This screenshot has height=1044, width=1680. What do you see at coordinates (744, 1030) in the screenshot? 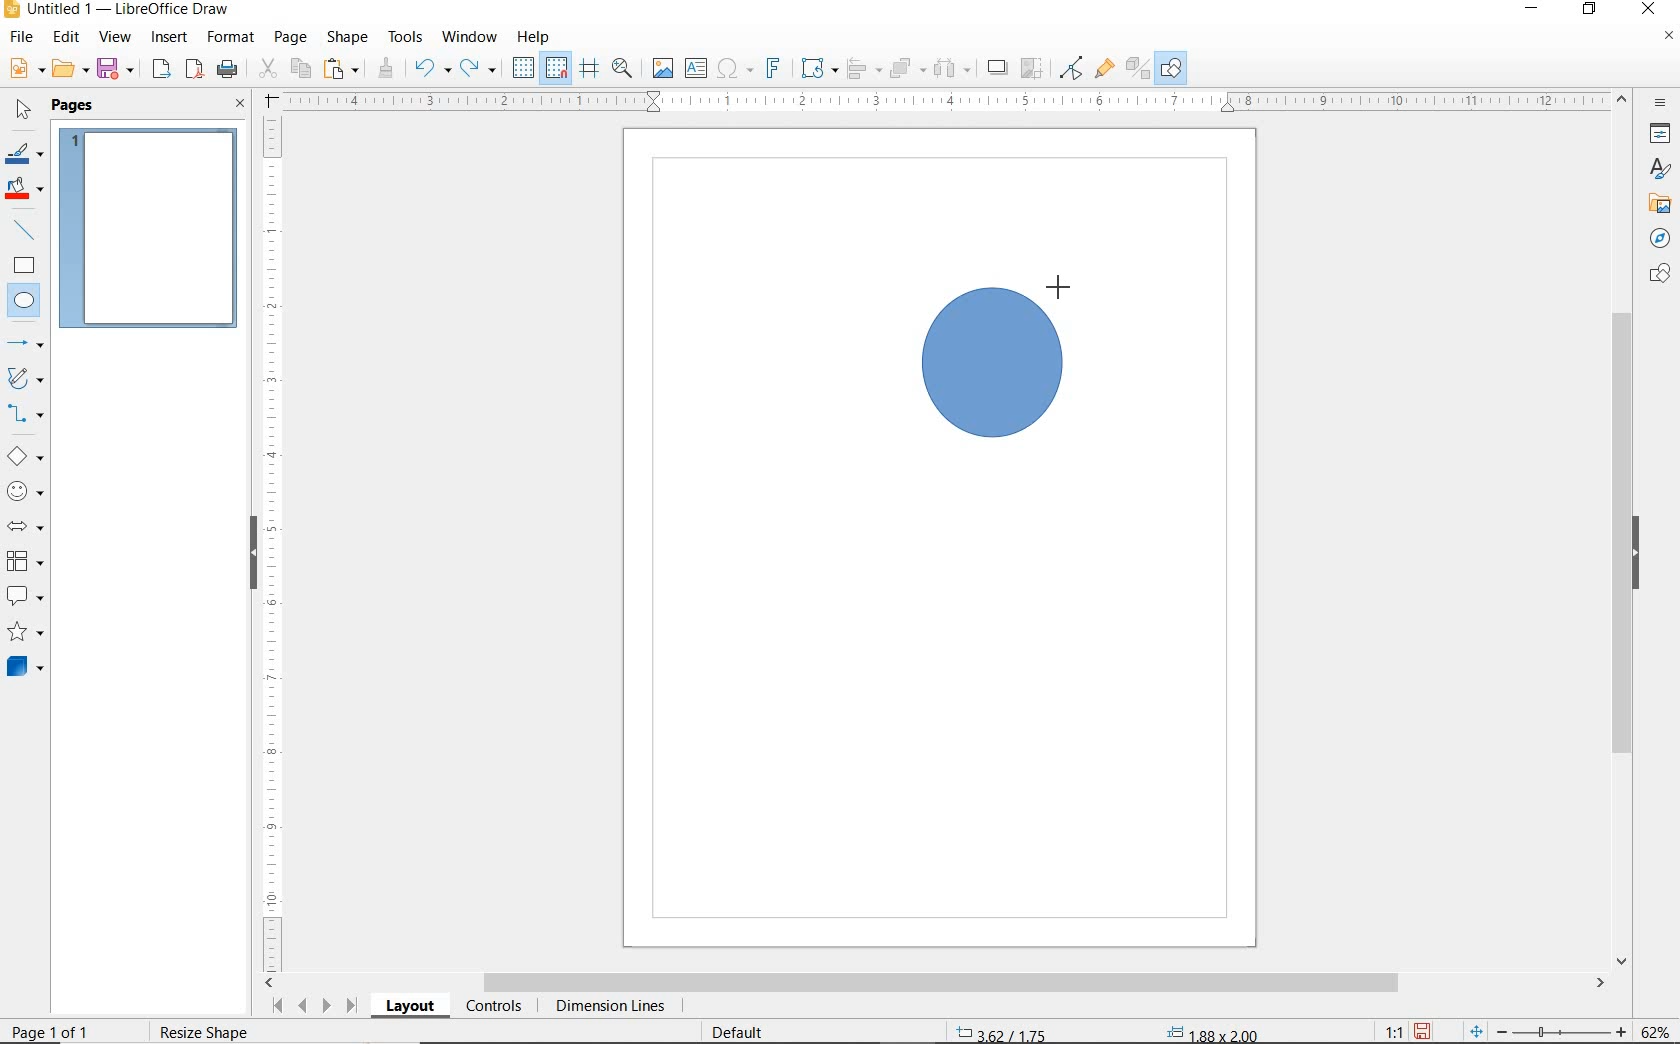
I see `DEFAULT` at bounding box center [744, 1030].